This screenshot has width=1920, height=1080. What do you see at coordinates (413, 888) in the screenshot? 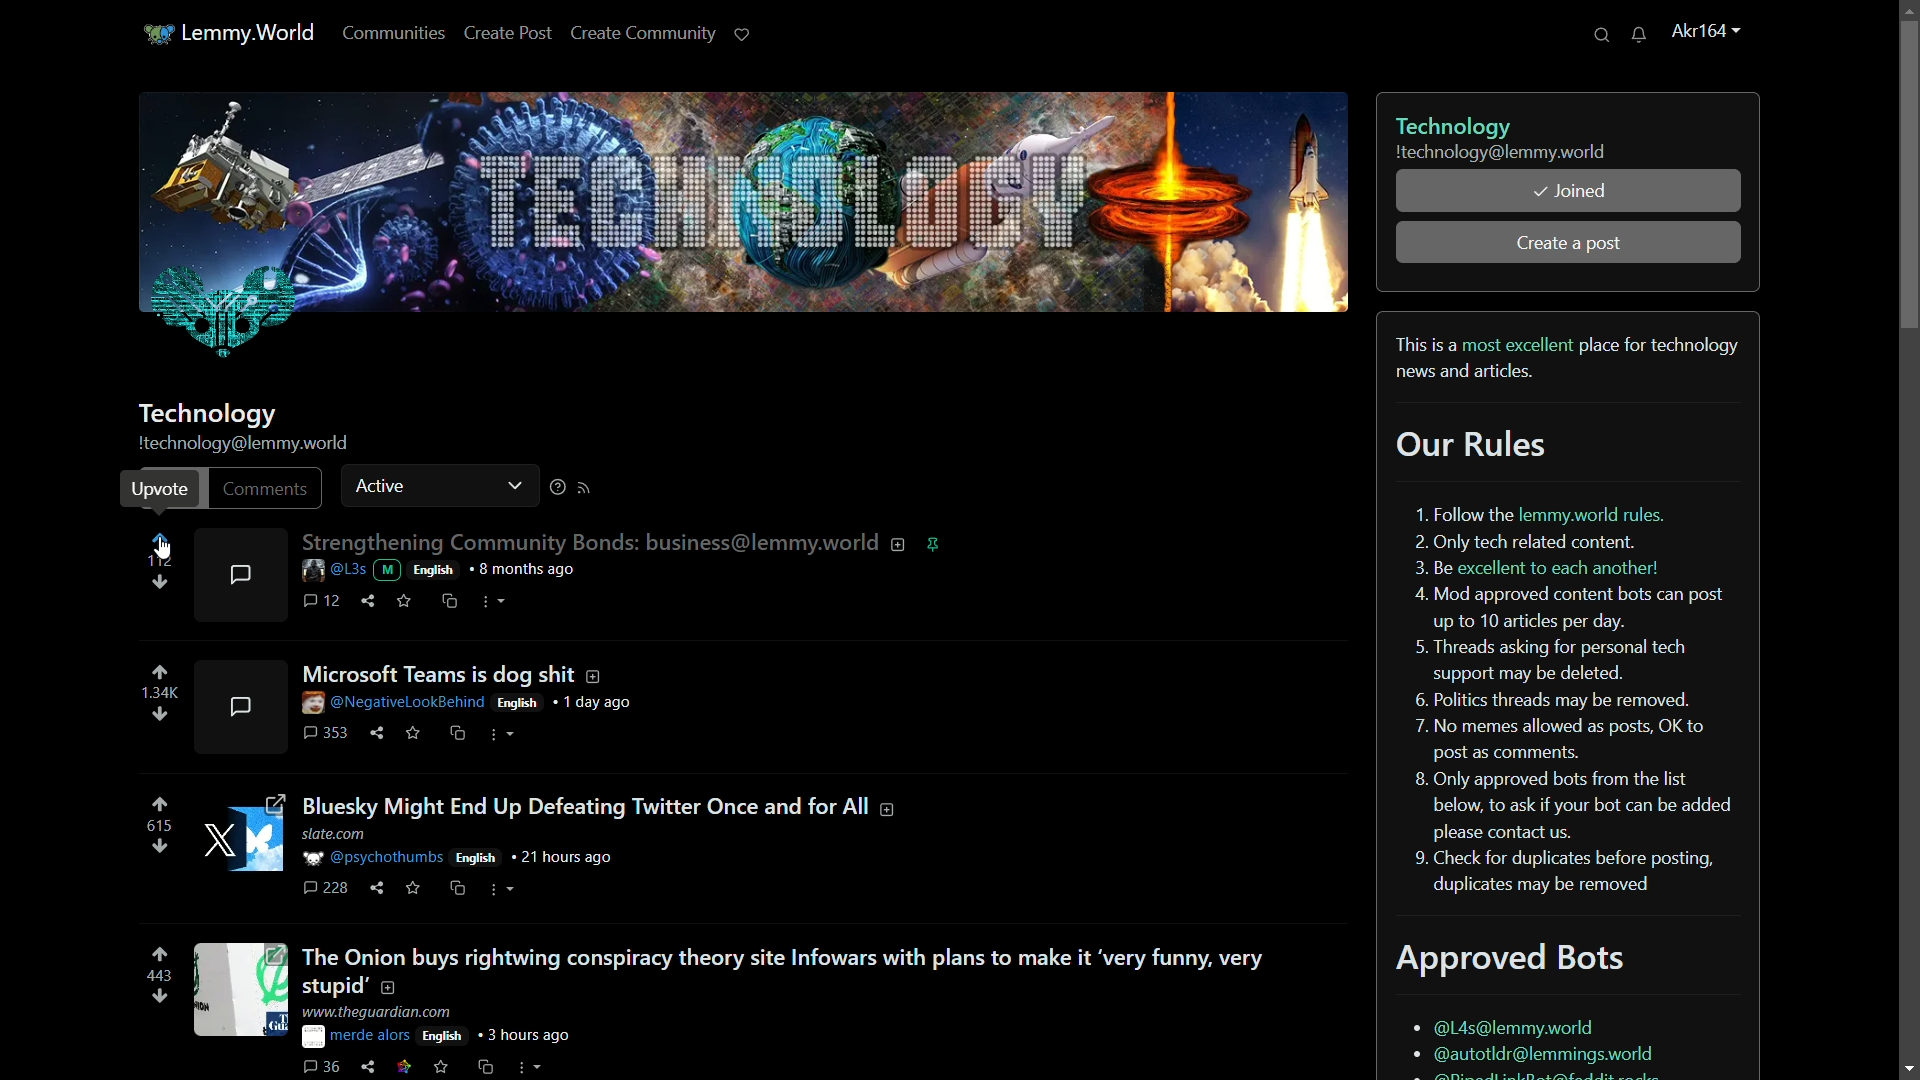
I see `save` at bounding box center [413, 888].